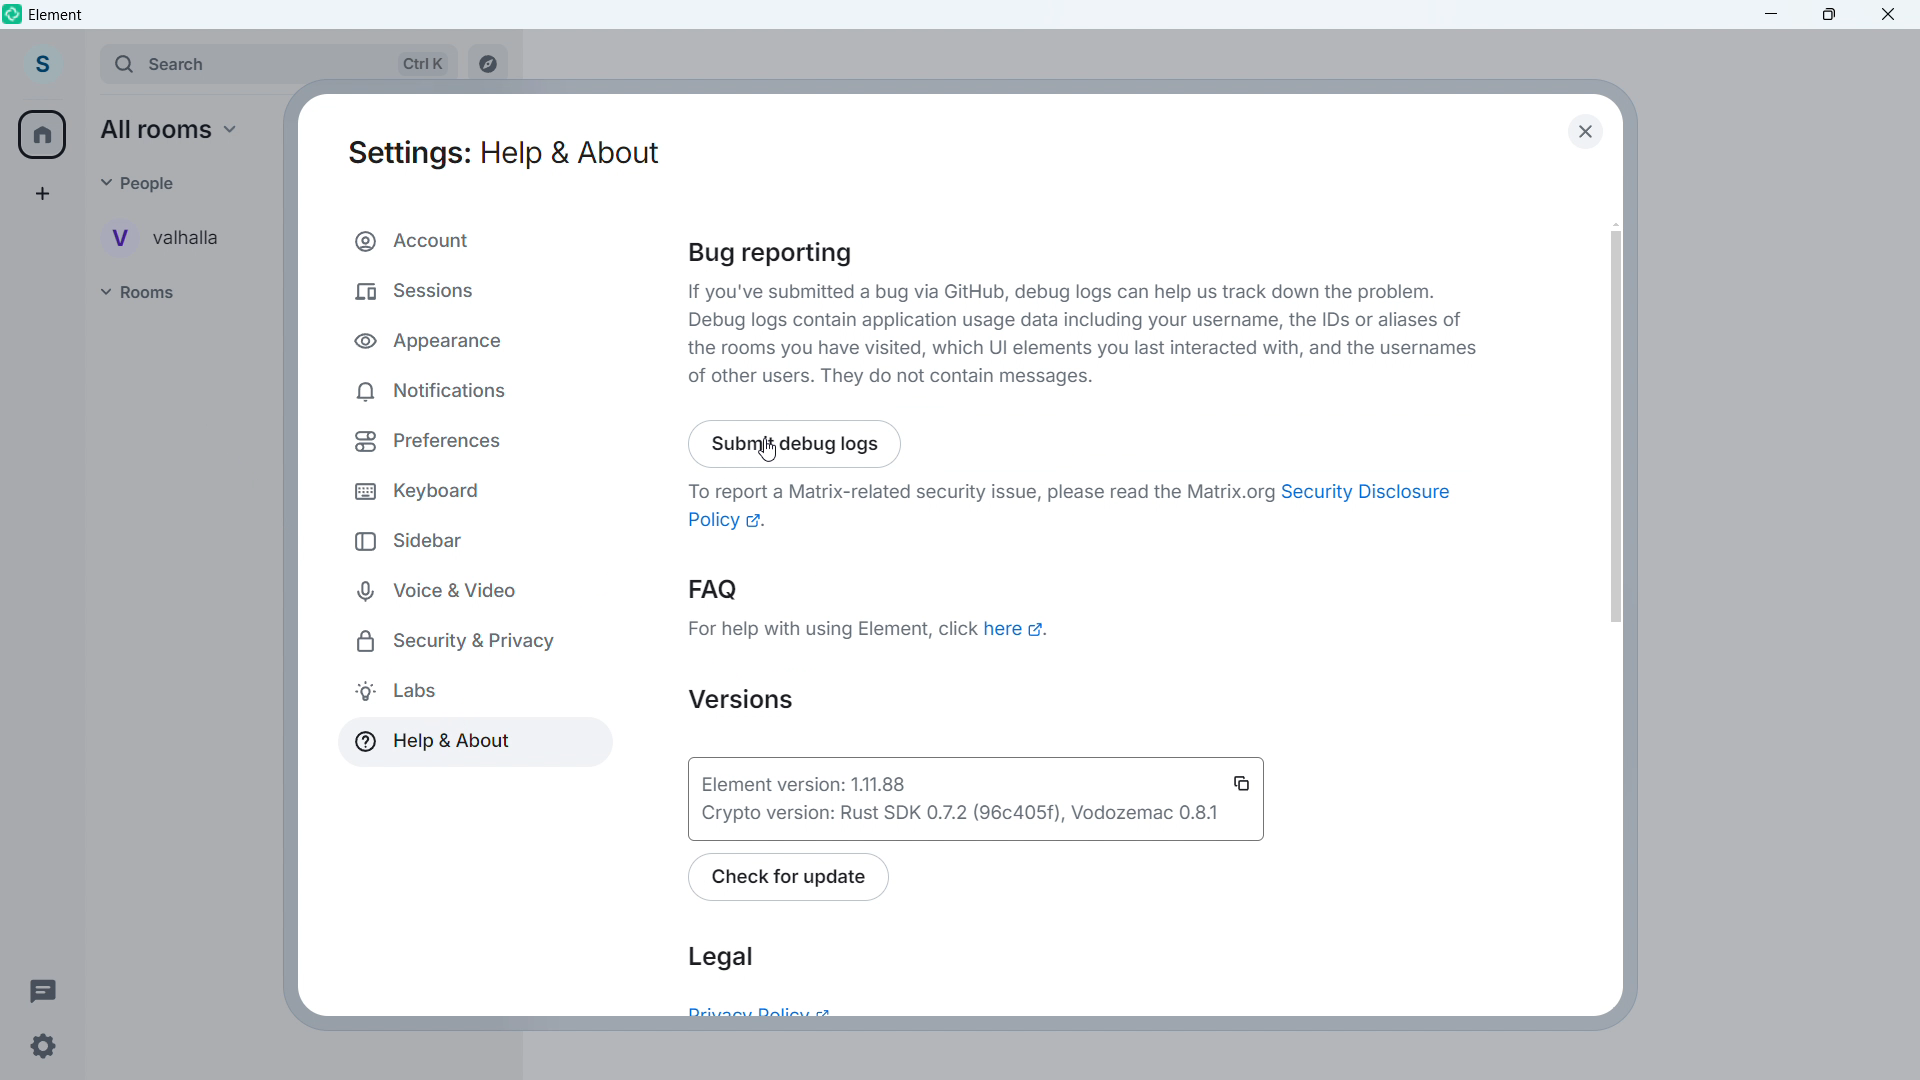 The image size is (1920, 1080). Describe the element at coordinates (1077, 320) in the screenshot. I see `Debug logs contain application usage data including your username, the IDs or aliases of` at that location.